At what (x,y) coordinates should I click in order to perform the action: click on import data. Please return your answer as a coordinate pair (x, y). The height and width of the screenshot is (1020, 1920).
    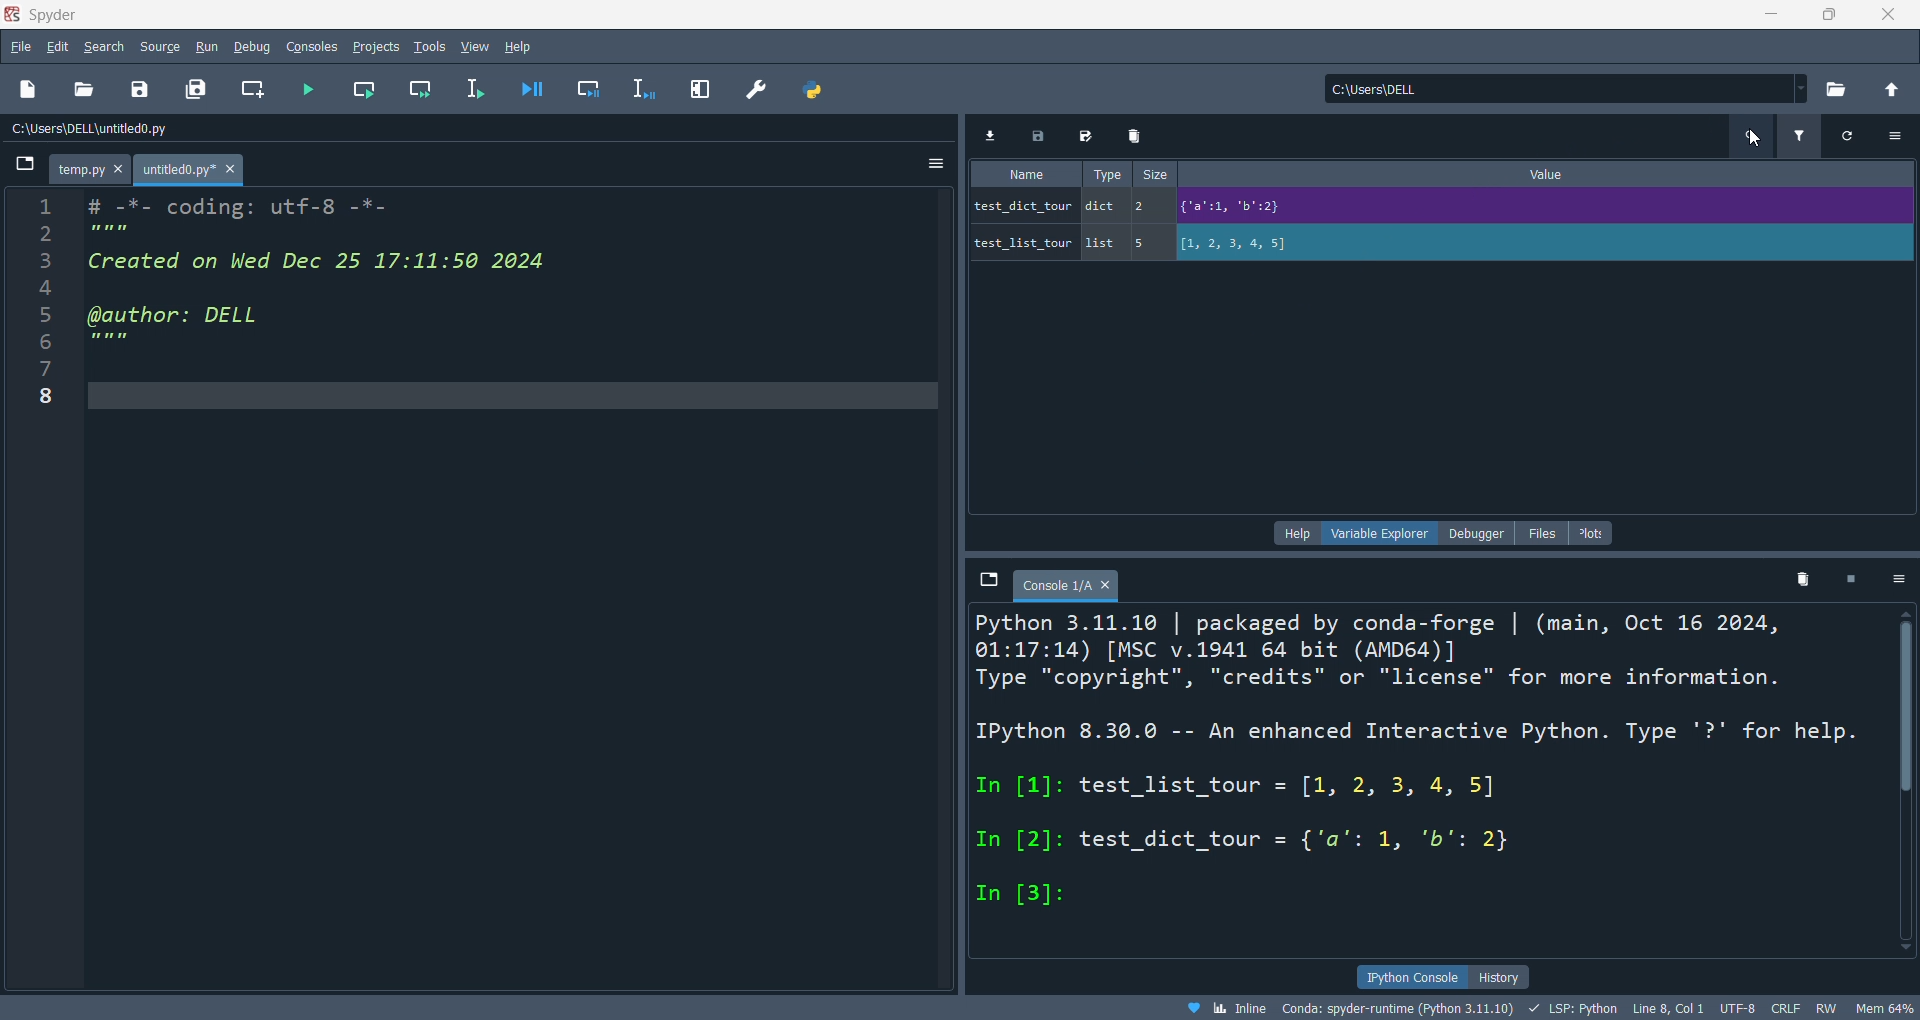
    Looking at the image, I should click on (993, 133).